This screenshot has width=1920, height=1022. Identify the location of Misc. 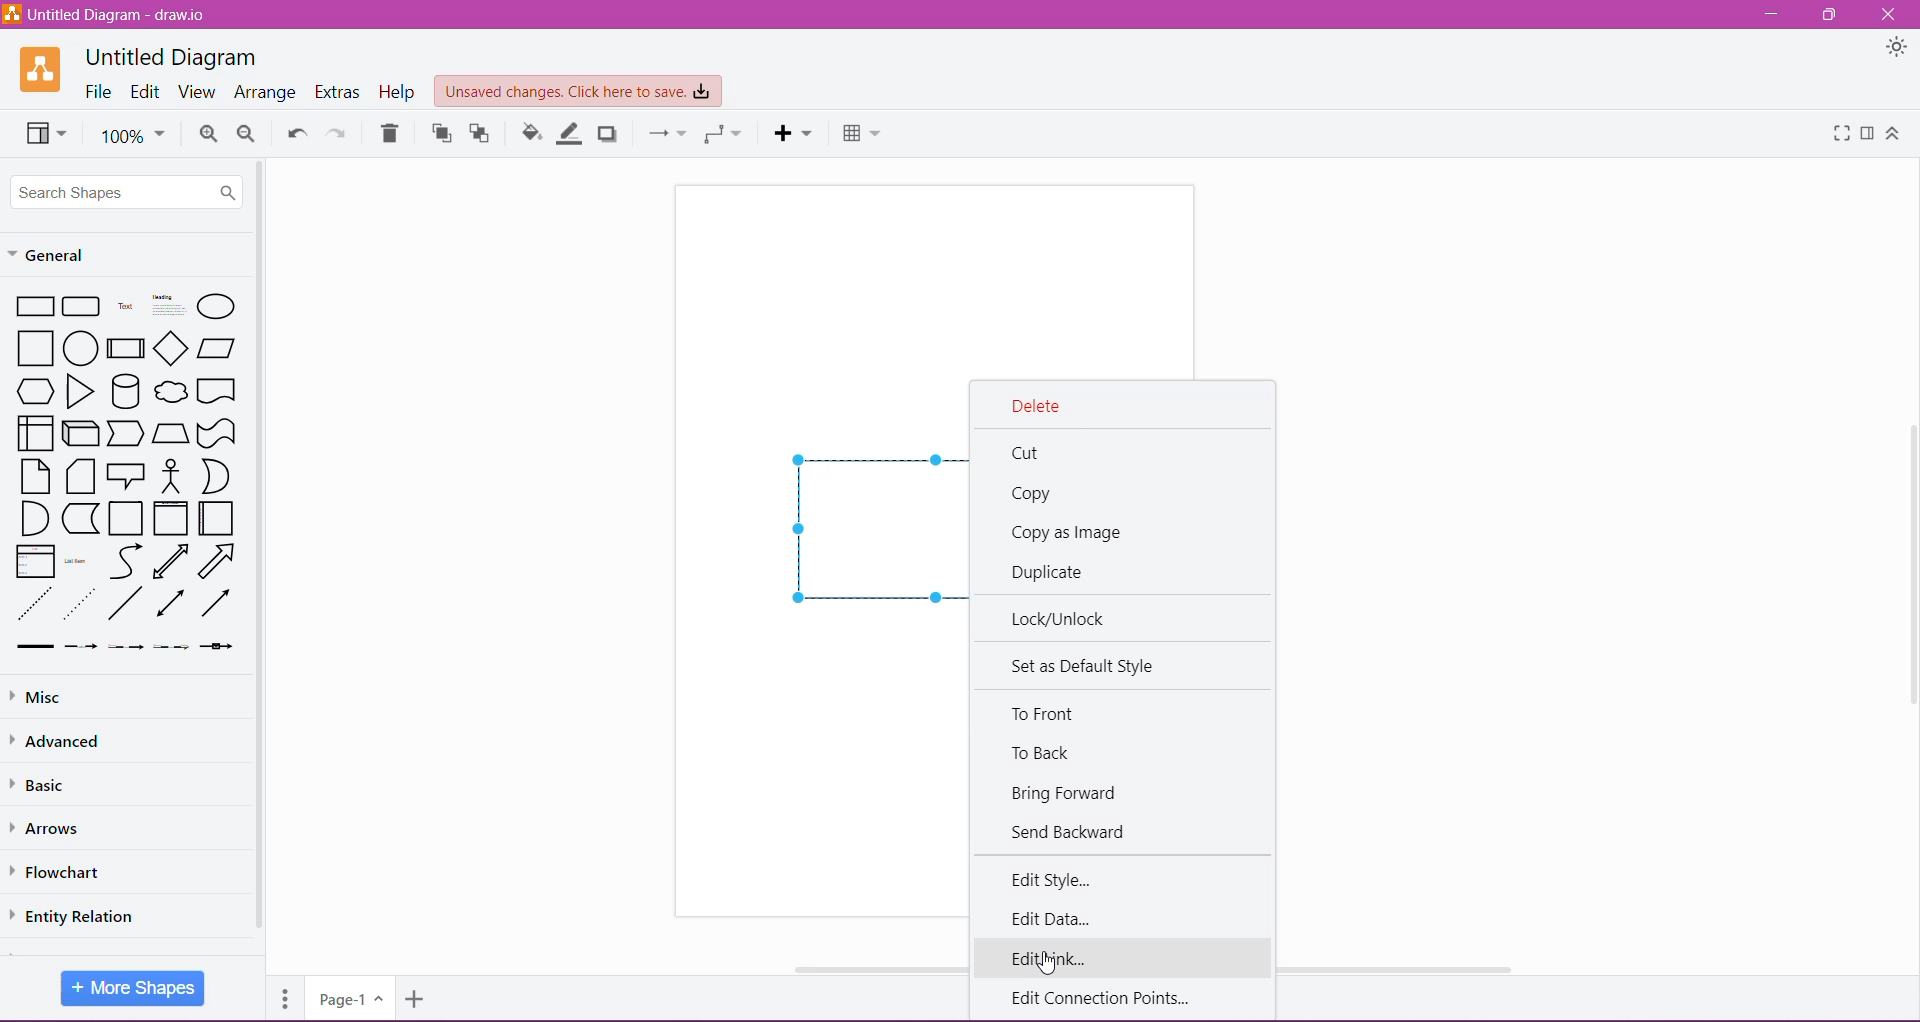
(45, 698).